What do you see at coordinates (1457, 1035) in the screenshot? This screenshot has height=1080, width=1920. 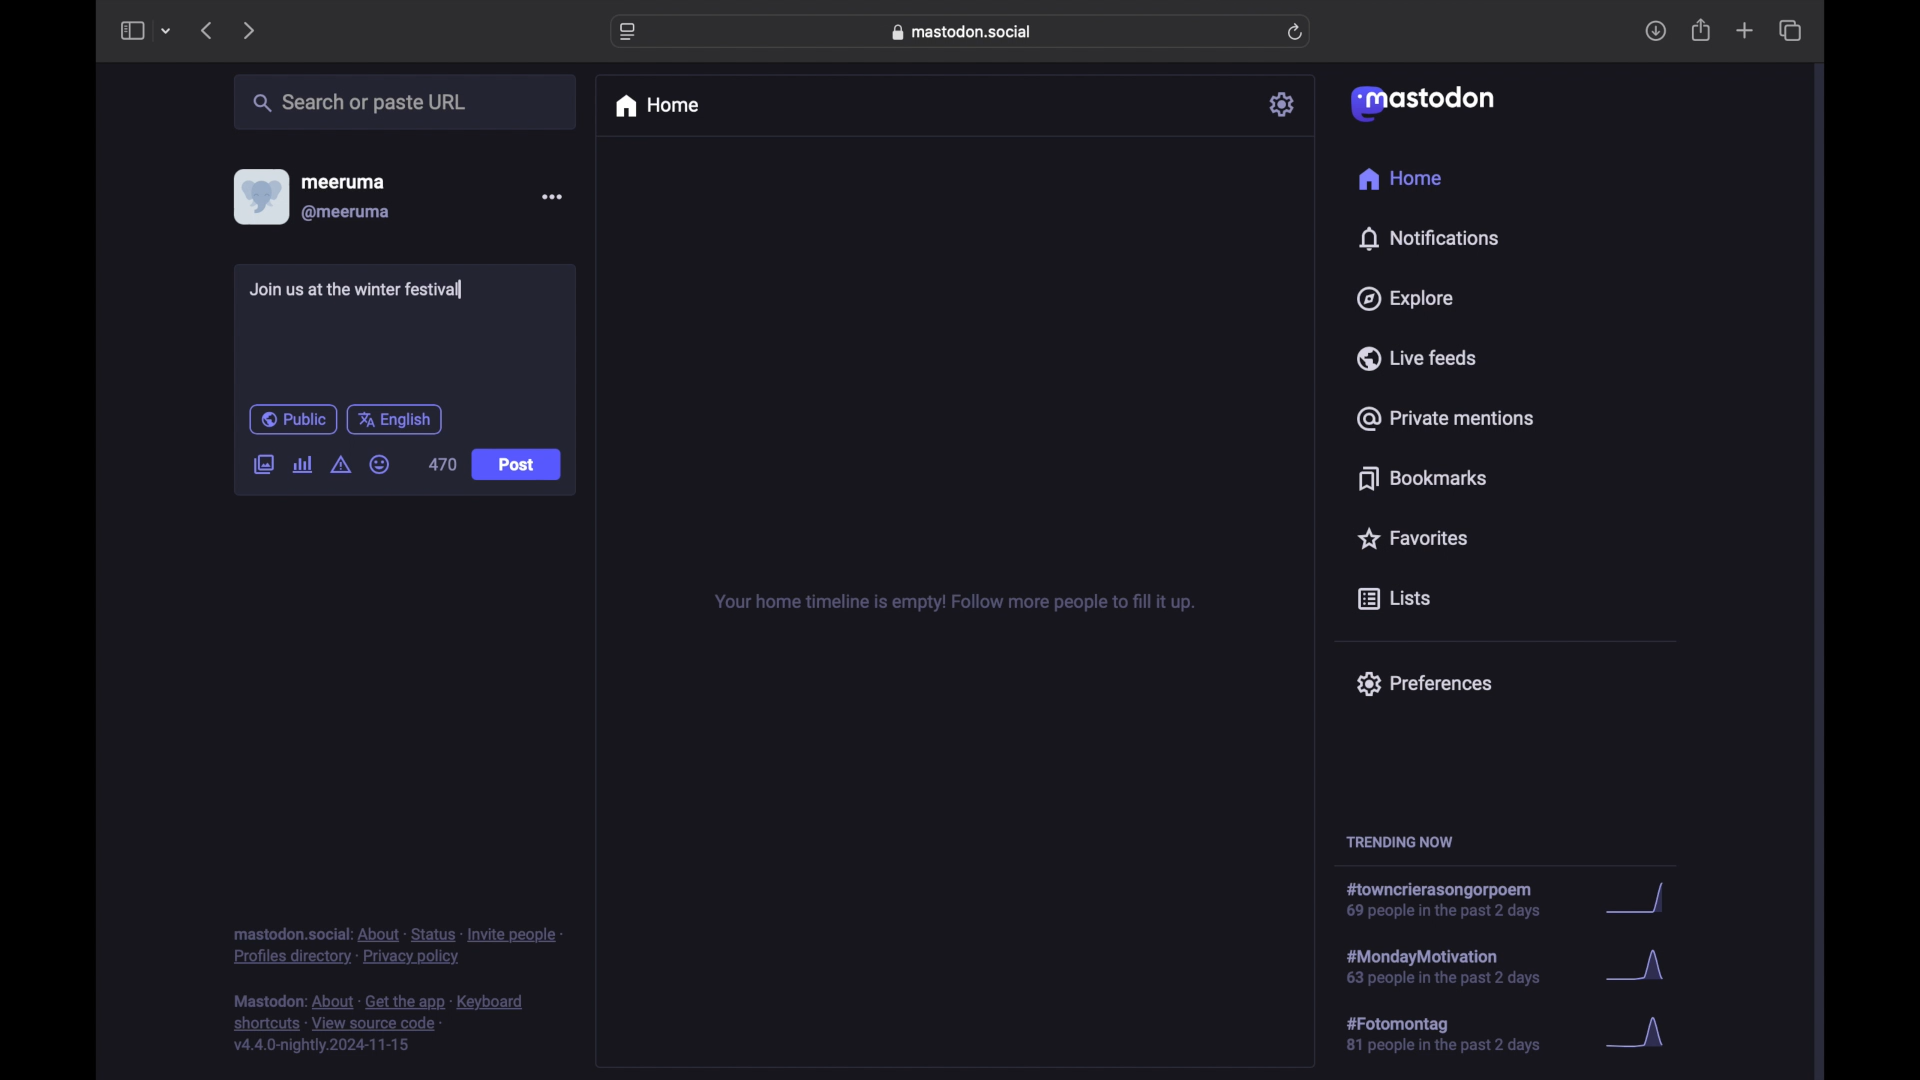 I see `hashtag trend` at bounding box center [1457, 1035].